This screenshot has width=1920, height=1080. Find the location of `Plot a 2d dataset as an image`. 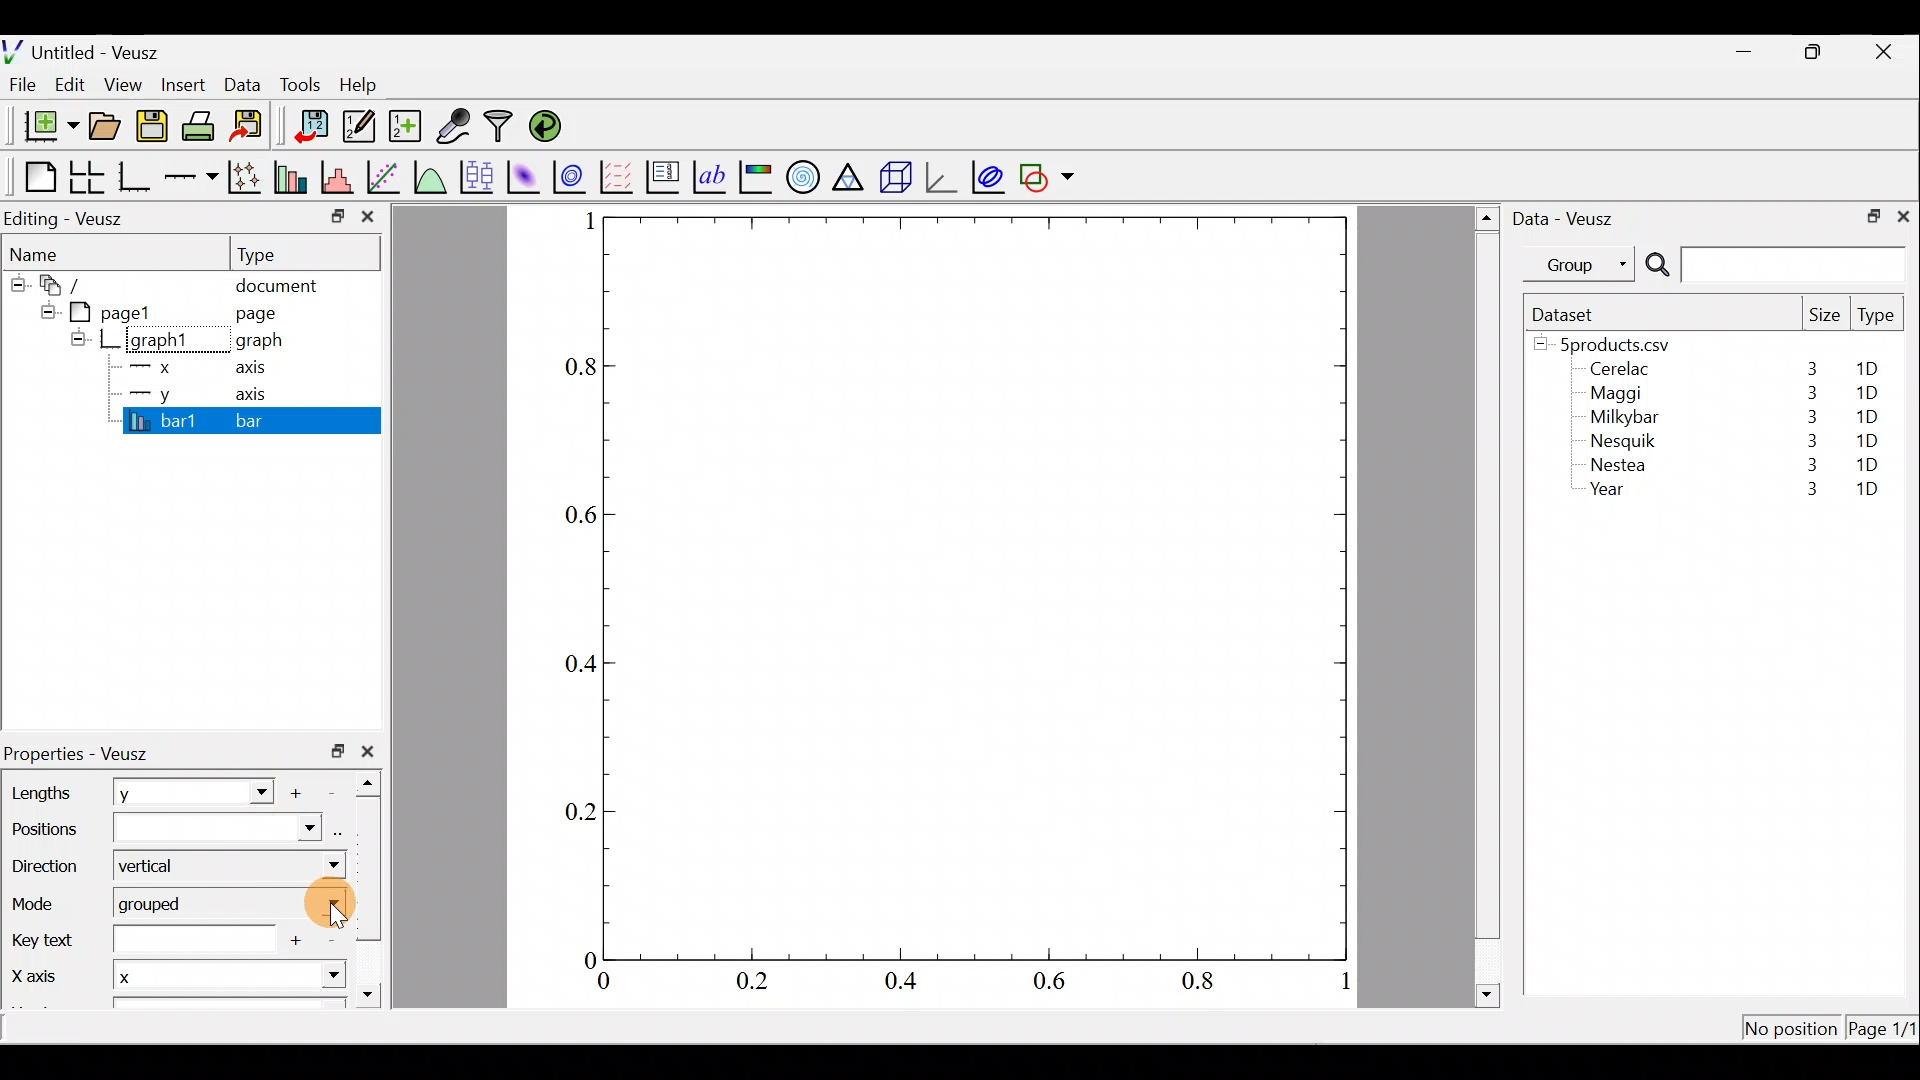

Plot a 2d dataset as an image is located at coordinates (526, 174).